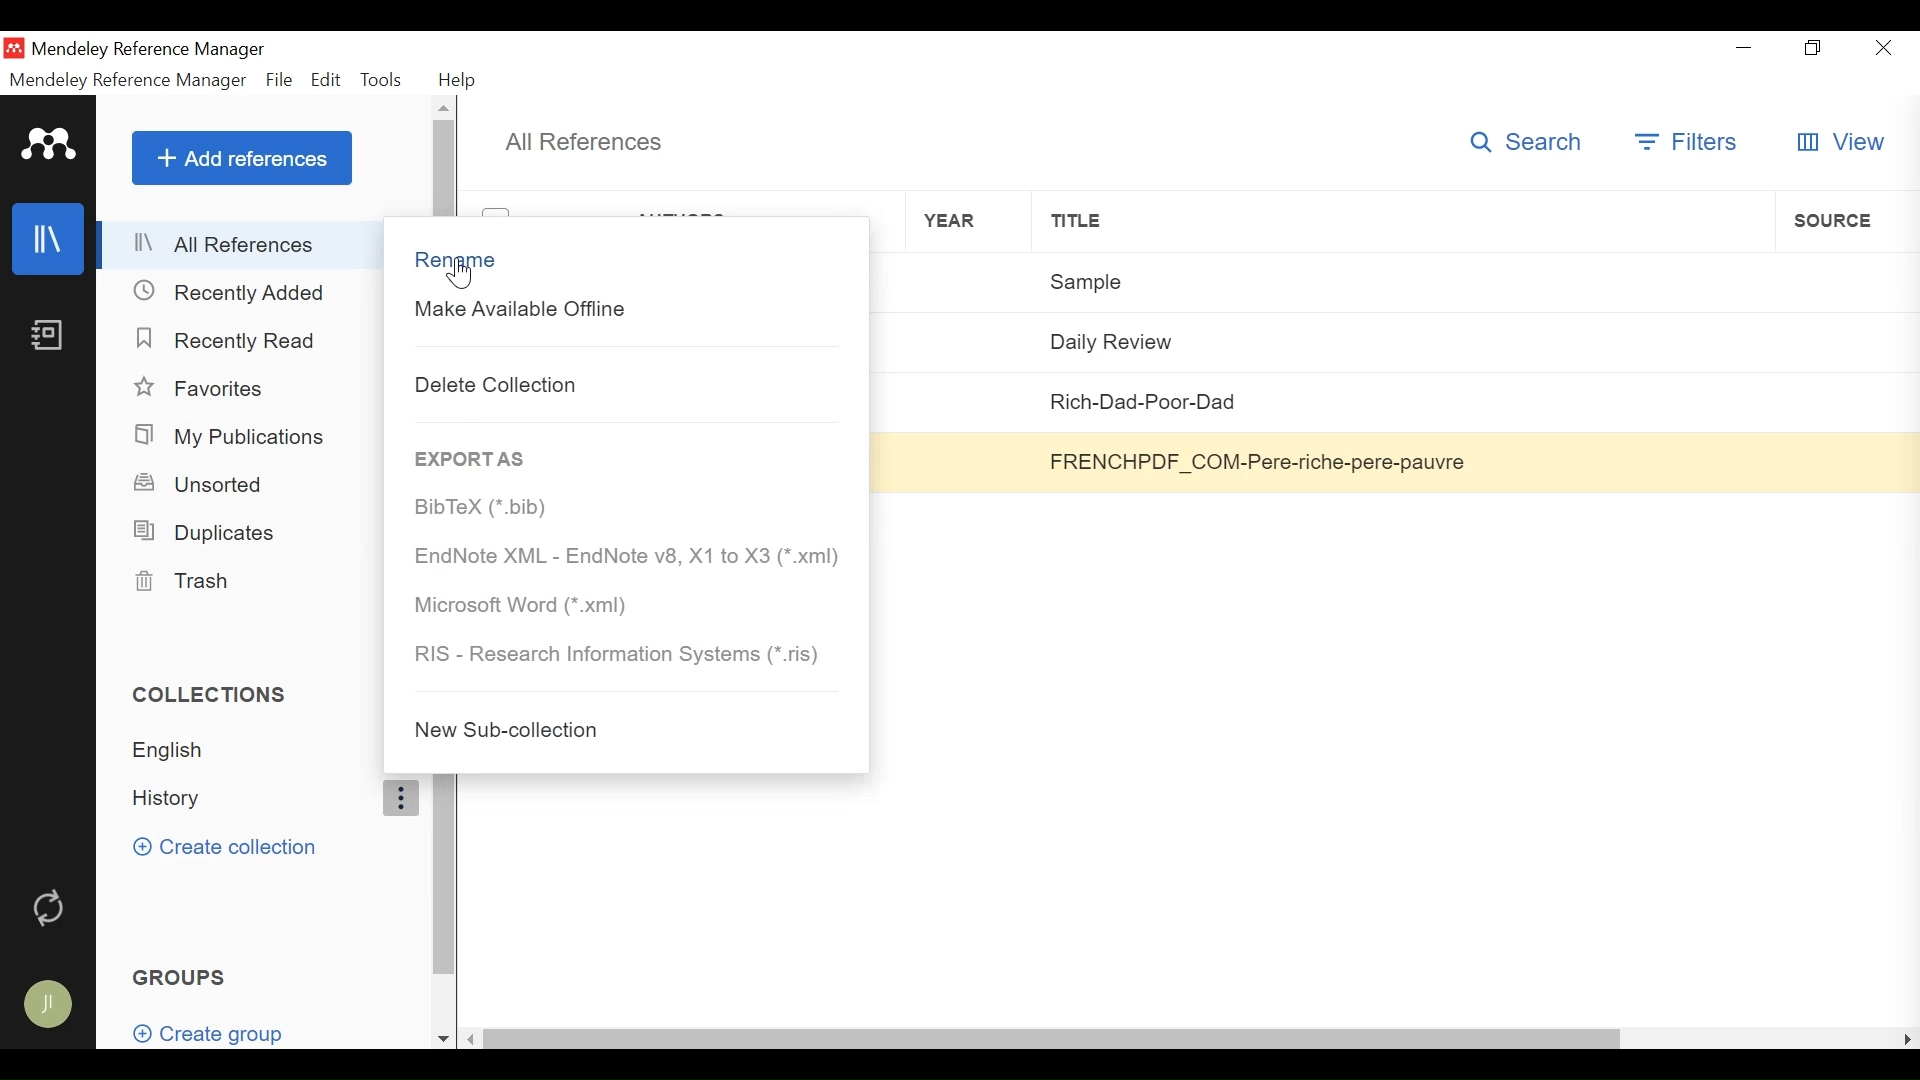 This screenshot has height=1080, width=1920. Describe the element at coordinates (280, 80) in the screenshot. I see `File` at that location.